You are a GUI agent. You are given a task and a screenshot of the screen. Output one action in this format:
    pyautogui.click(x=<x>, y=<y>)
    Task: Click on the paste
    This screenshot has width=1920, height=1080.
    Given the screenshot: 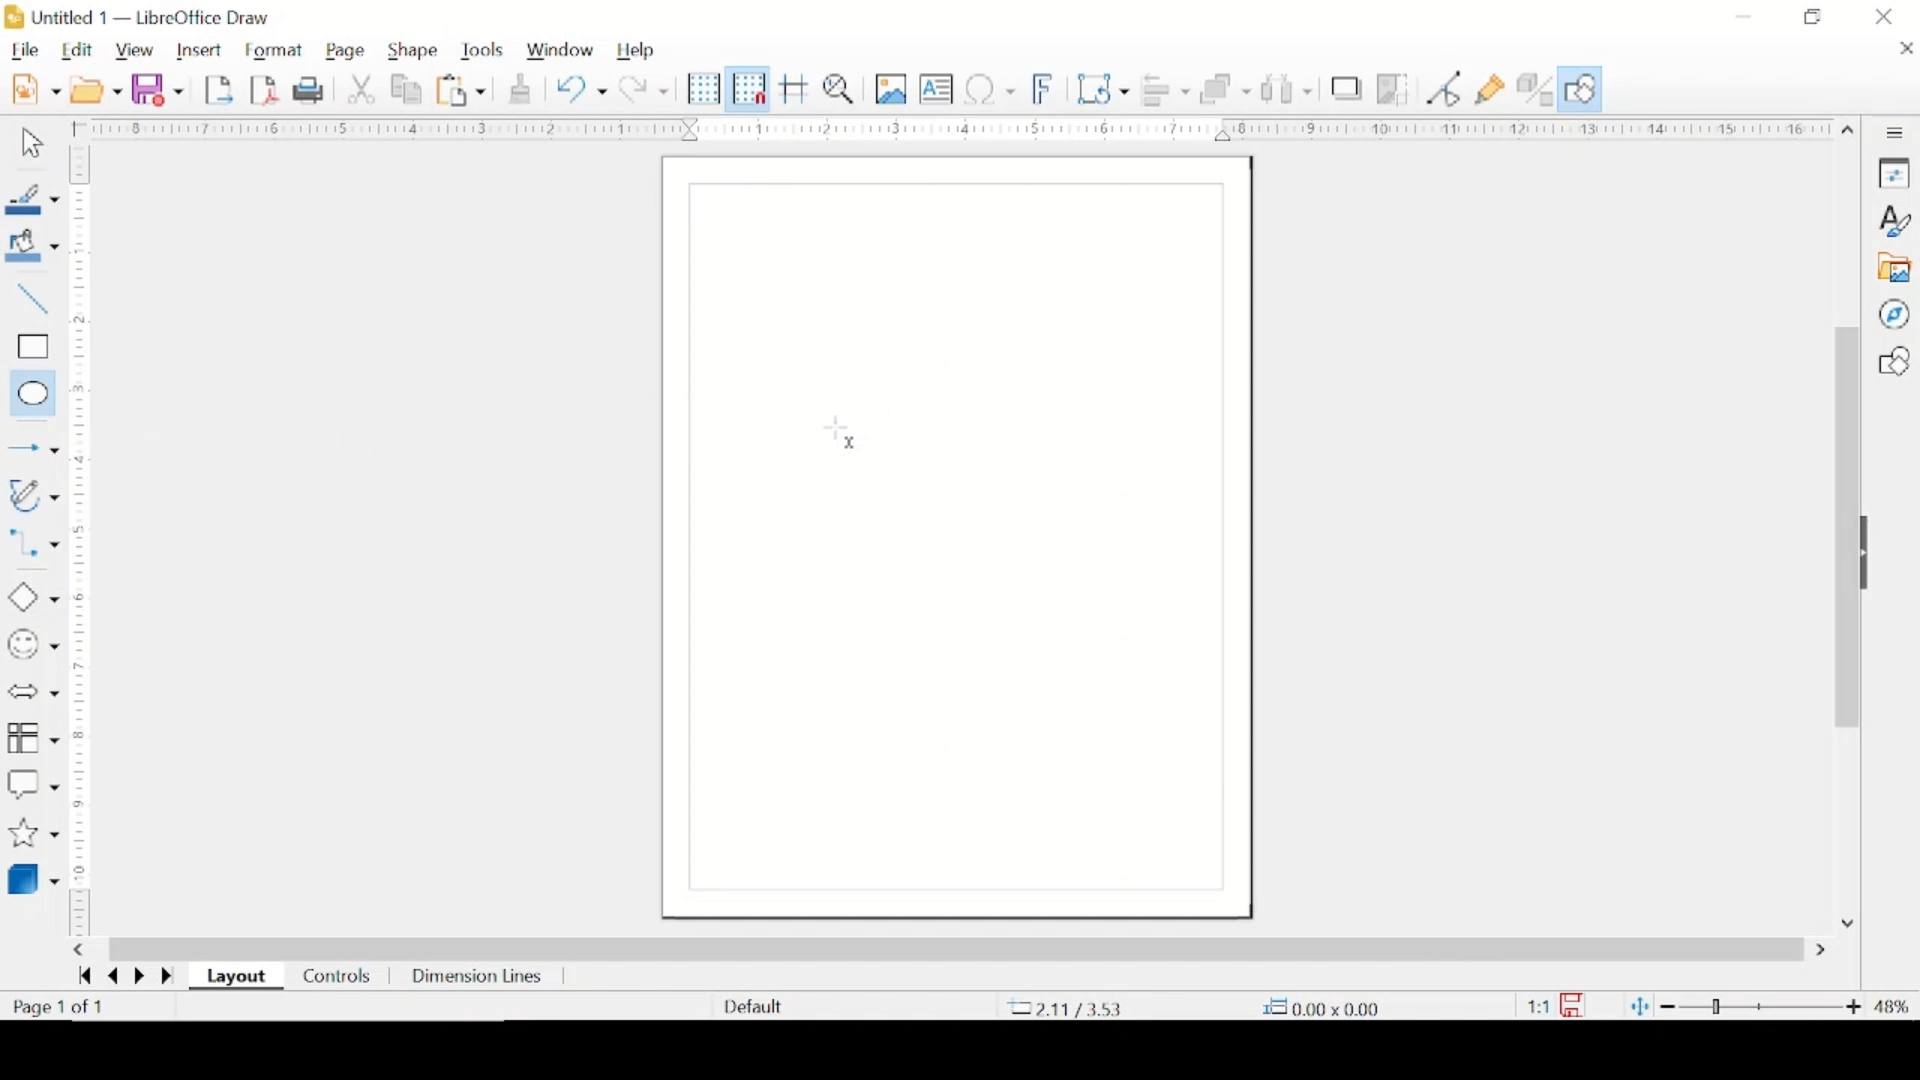 What is the action you would take?
    pyautogui.click(x=463, y=91)
    